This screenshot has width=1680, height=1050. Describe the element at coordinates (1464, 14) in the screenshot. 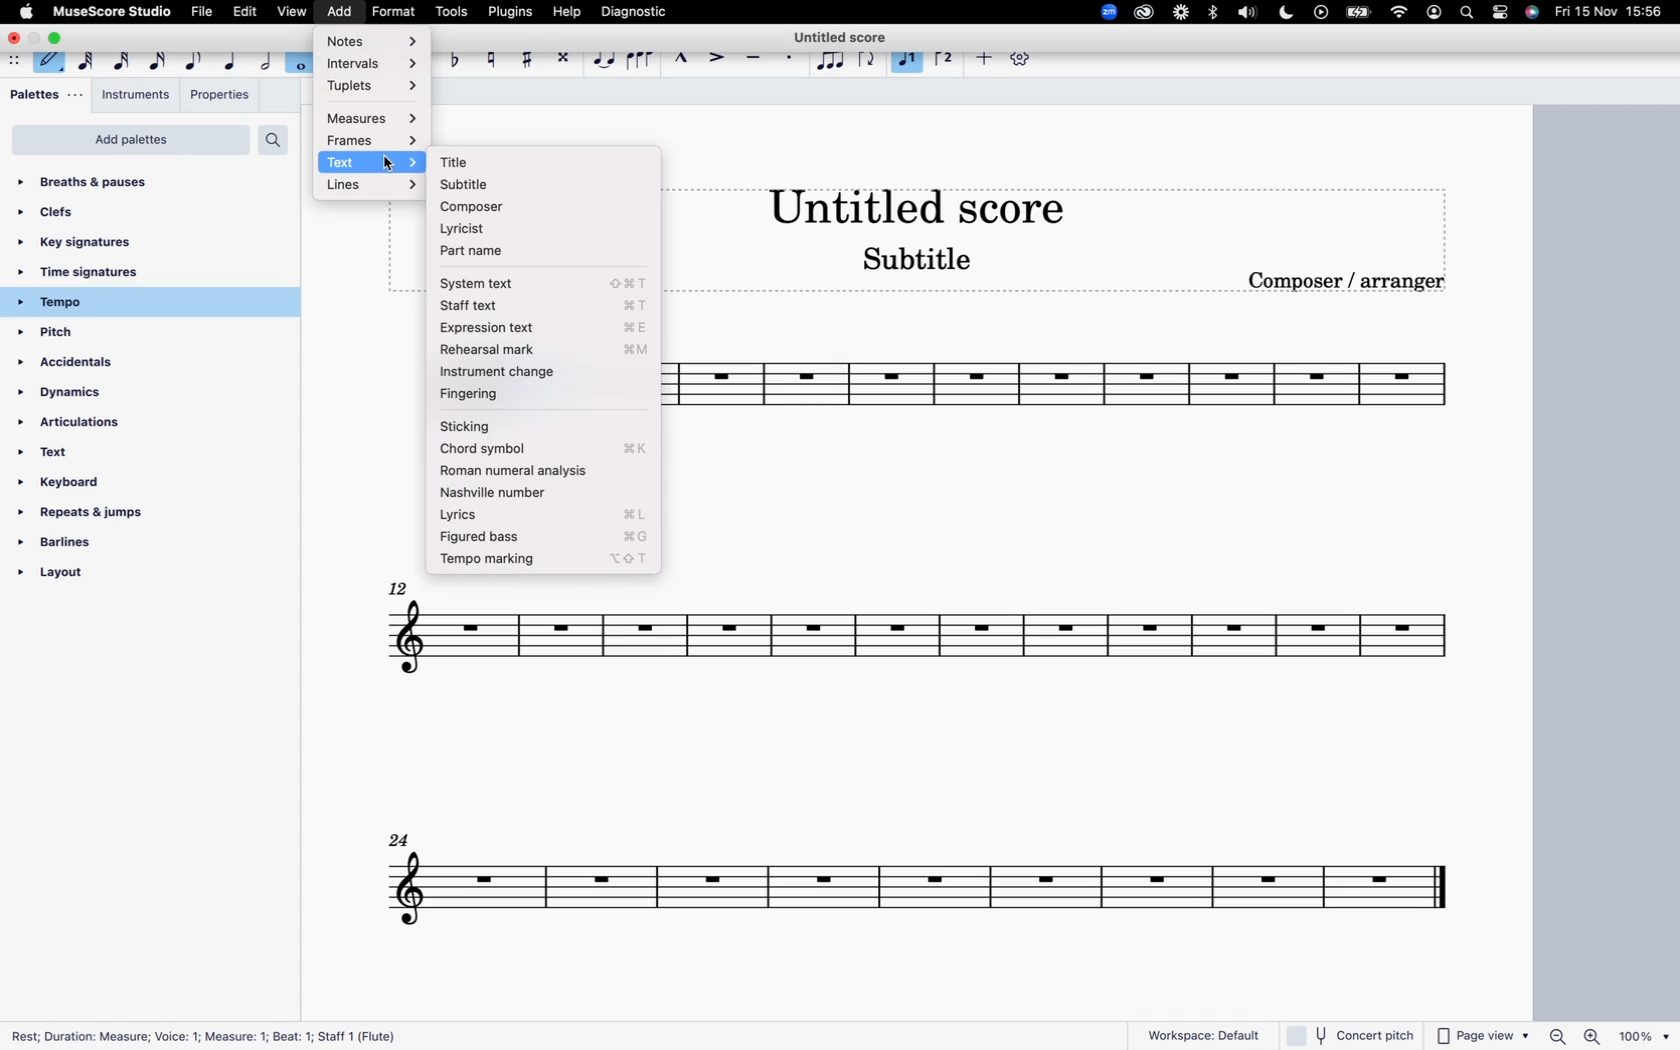

I see `search` at that location.